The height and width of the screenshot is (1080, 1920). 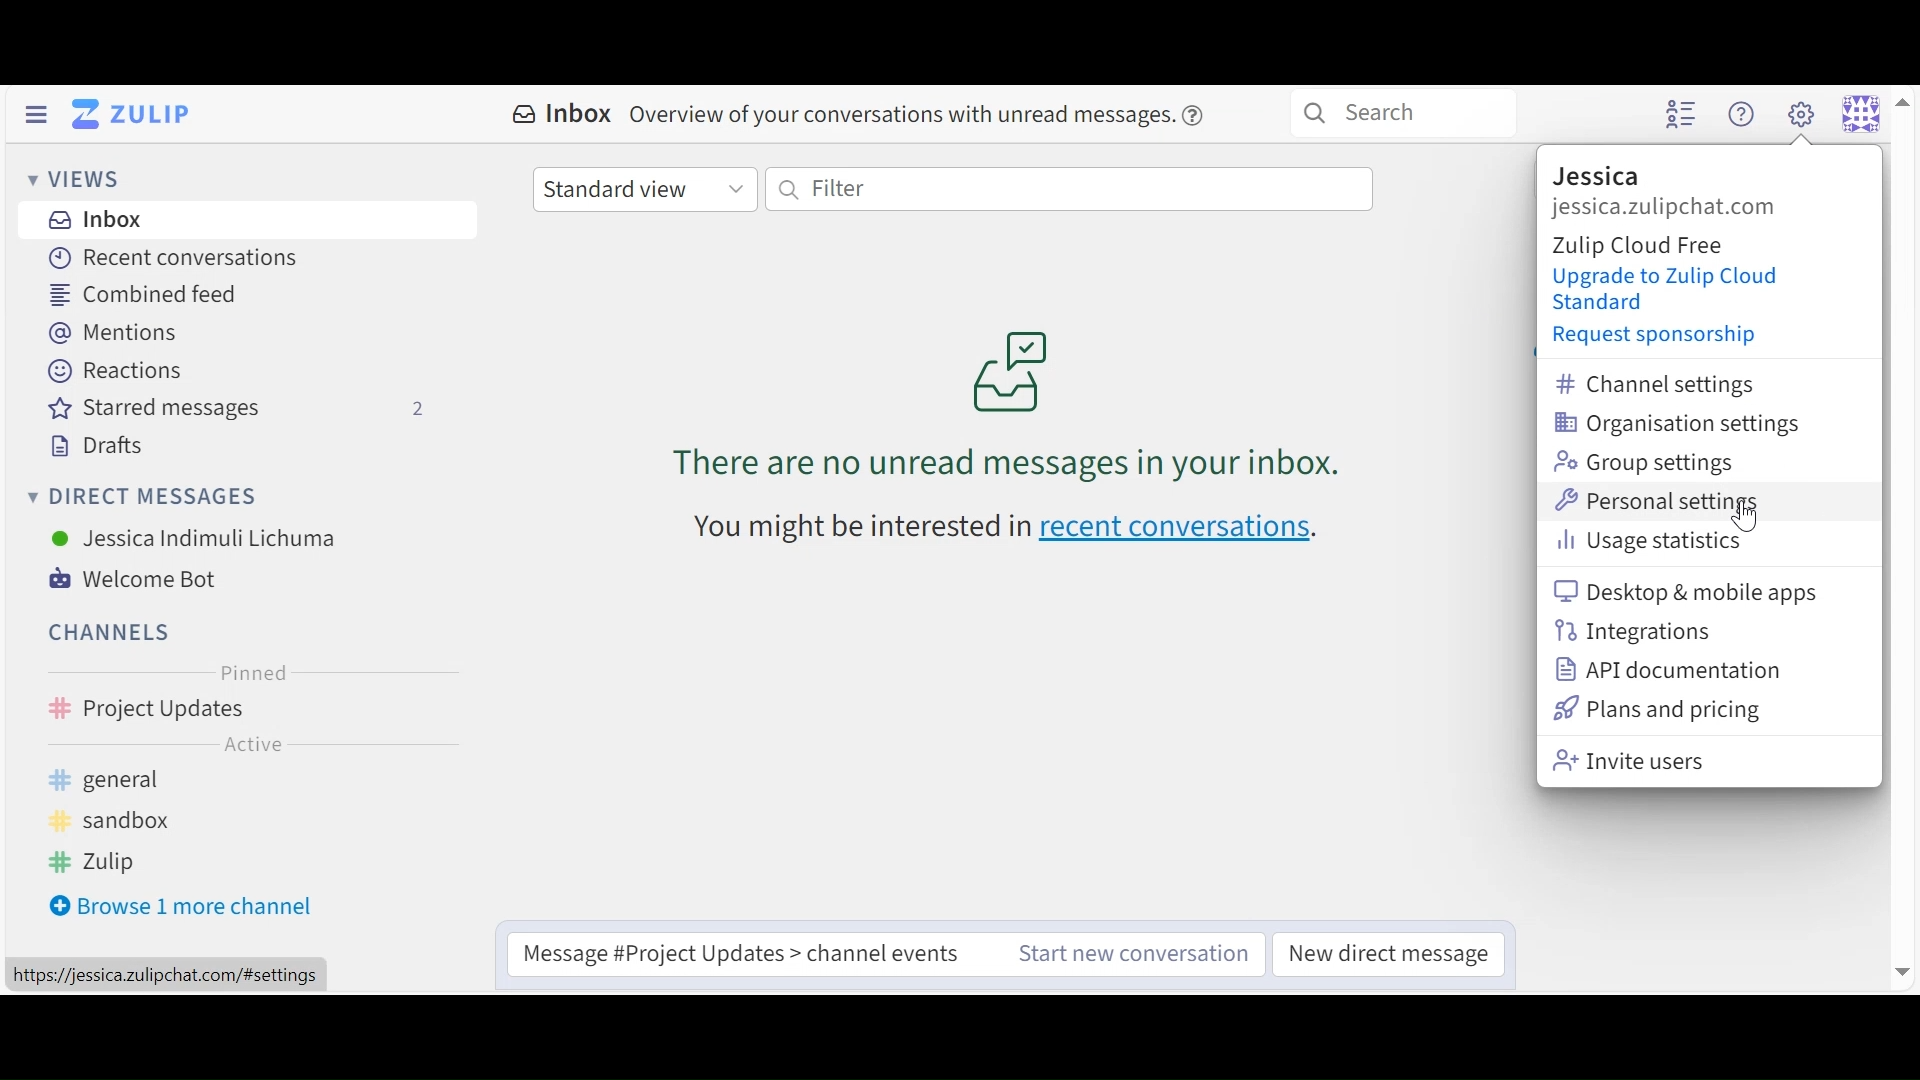 I want to click on API documentation, so click(x=1675, y=671).